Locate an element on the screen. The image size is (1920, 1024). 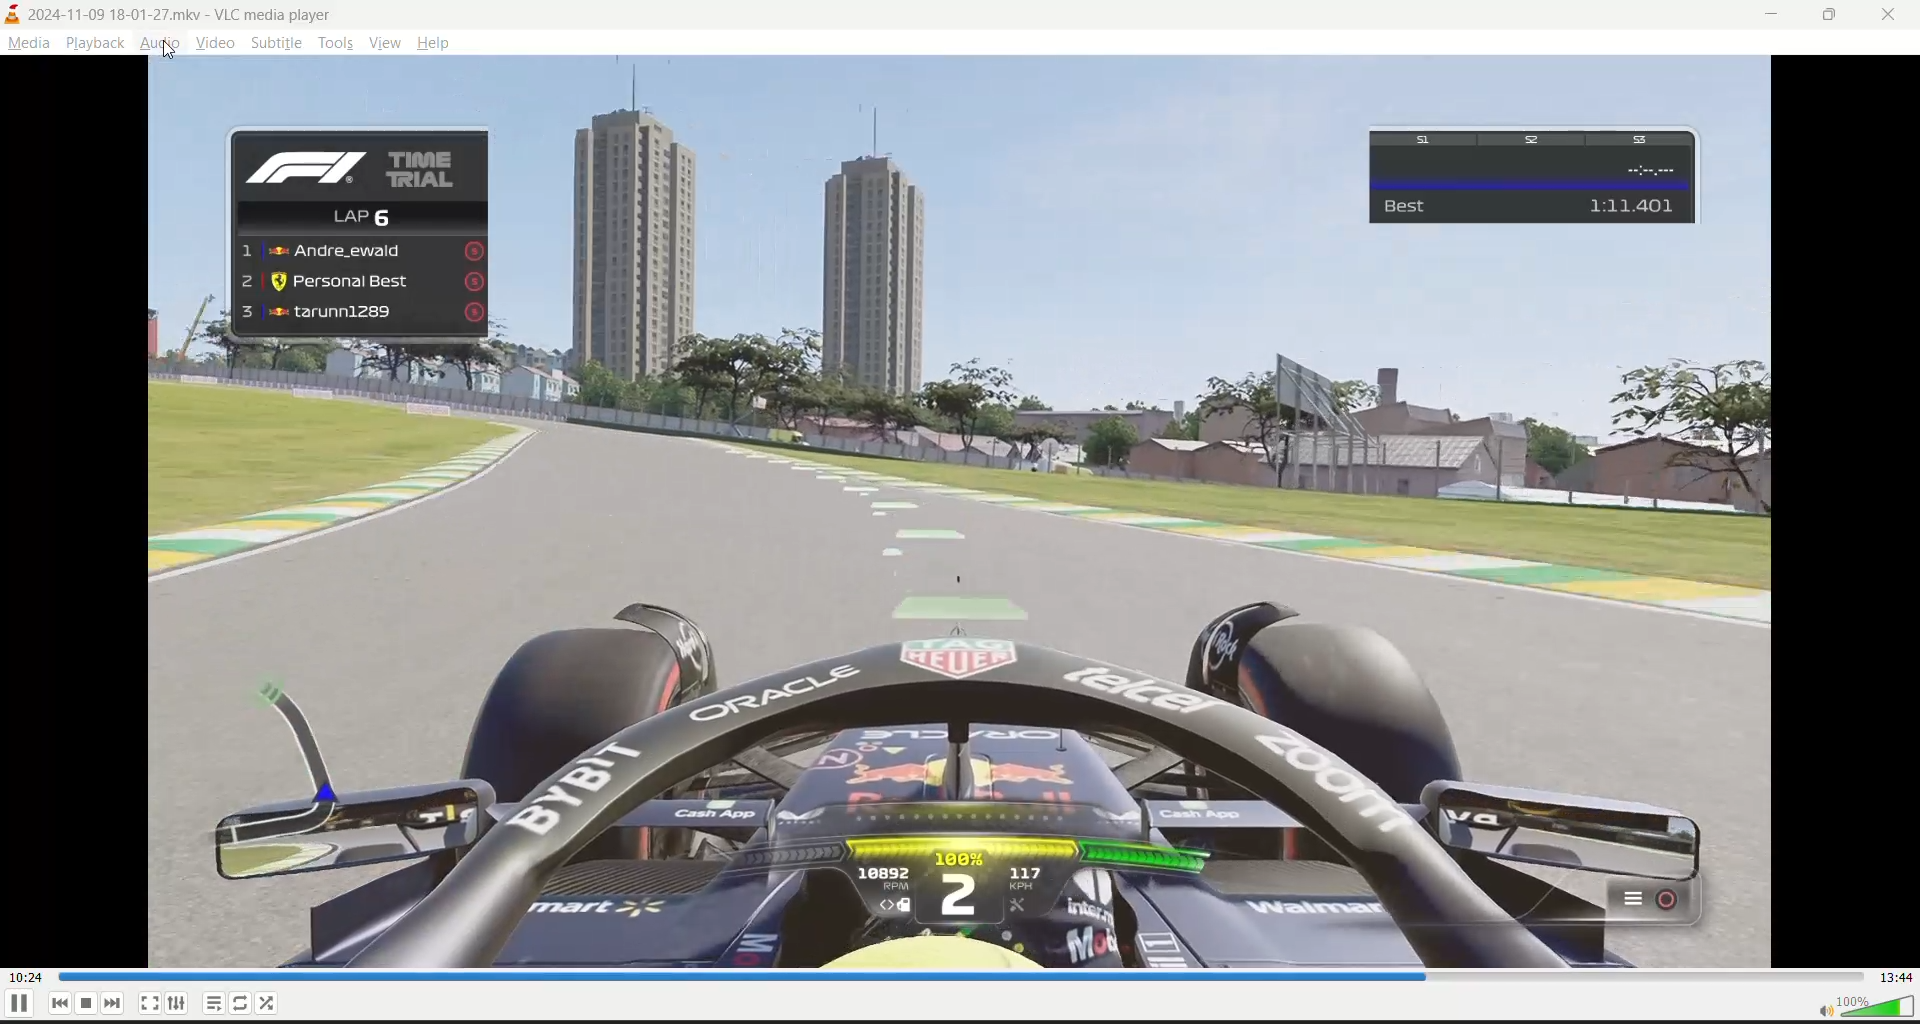
loops is located at coordinates (243, 1003).